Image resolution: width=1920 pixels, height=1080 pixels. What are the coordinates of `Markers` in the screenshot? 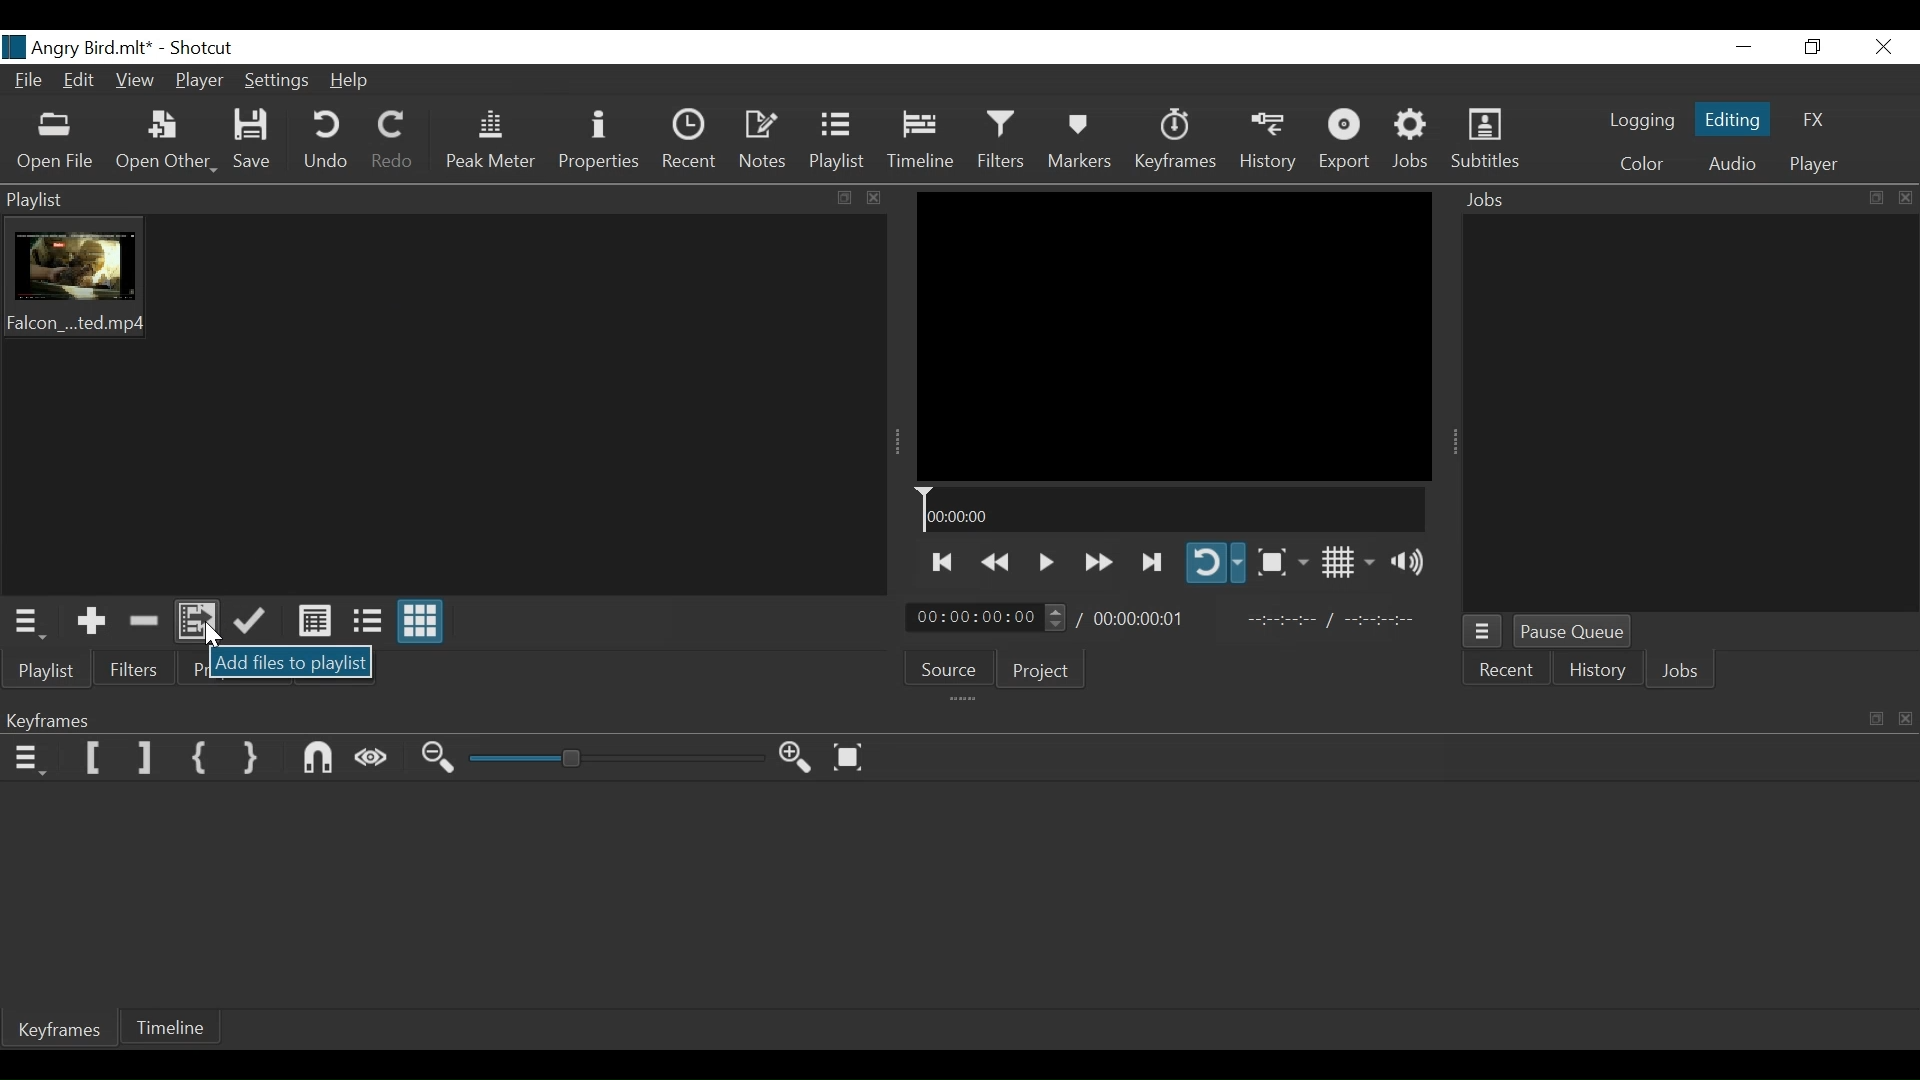 It's located at (1082, 143).